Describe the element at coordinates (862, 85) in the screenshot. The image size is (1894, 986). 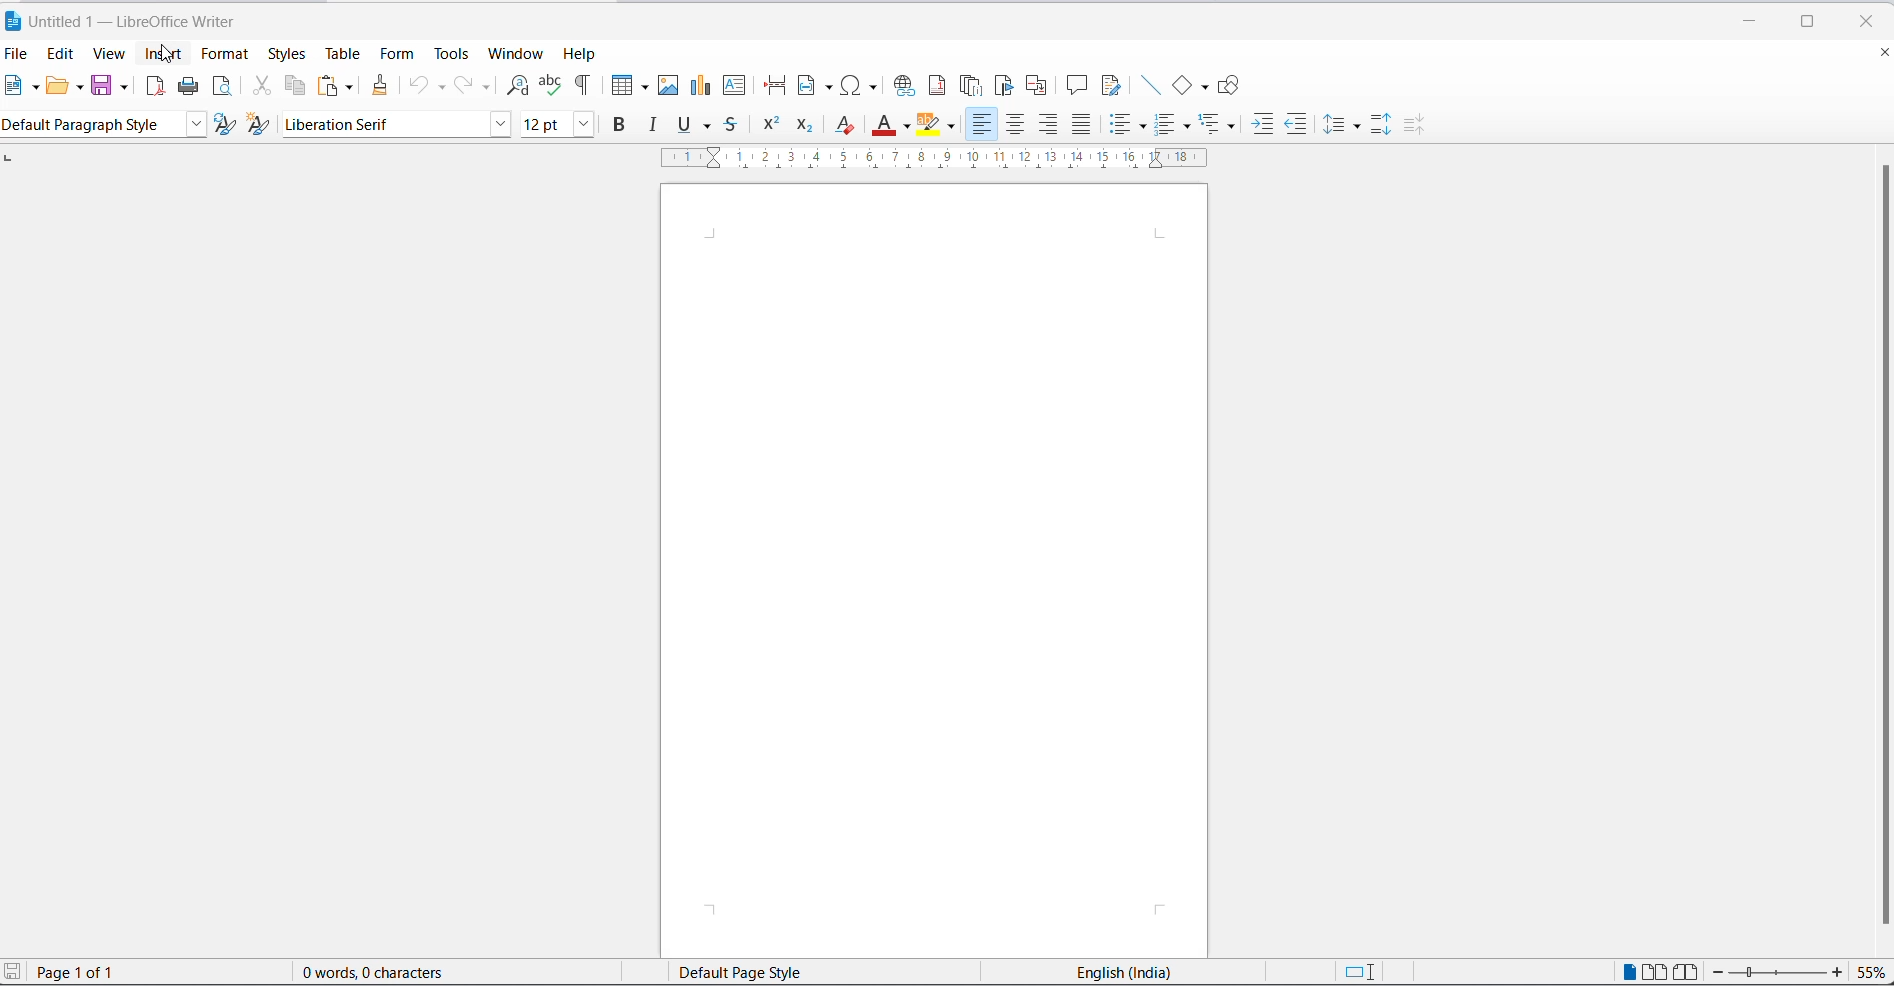
I see `insert special characters` at that location.